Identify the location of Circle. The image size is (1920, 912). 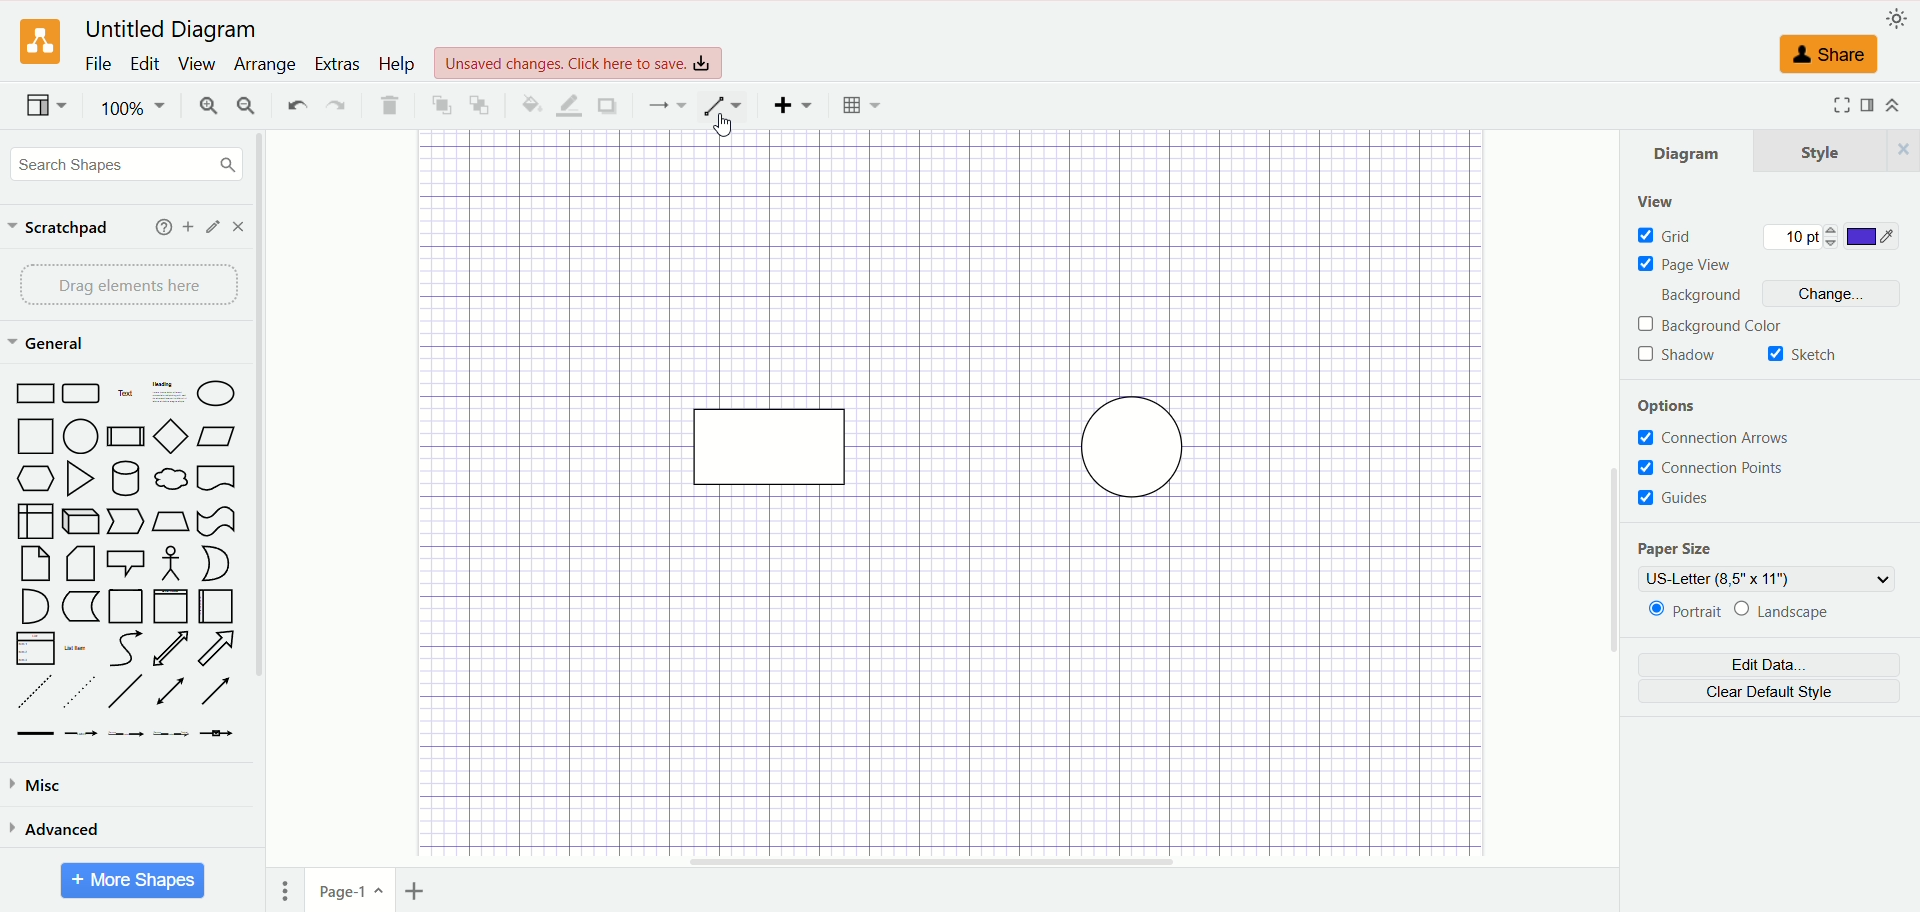
(84, 436).